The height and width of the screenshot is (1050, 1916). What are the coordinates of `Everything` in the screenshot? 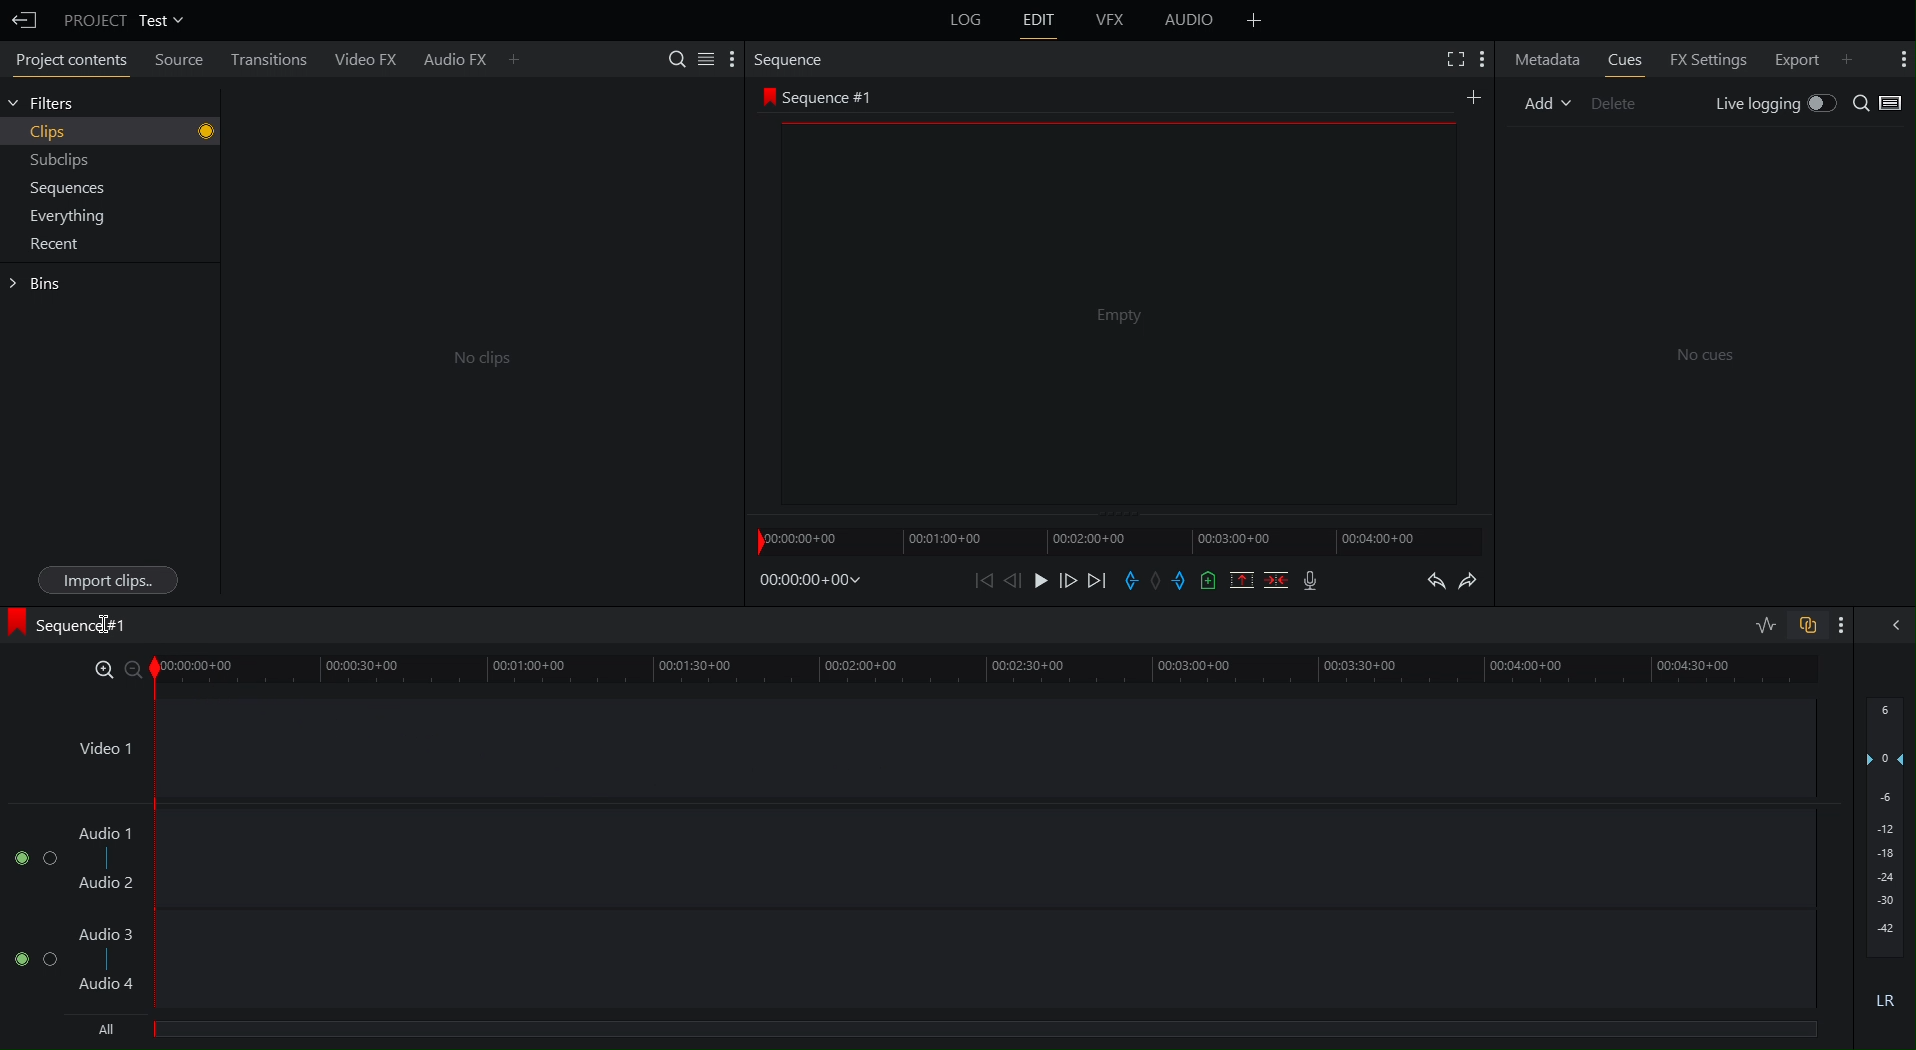 It's located at (62, 216).